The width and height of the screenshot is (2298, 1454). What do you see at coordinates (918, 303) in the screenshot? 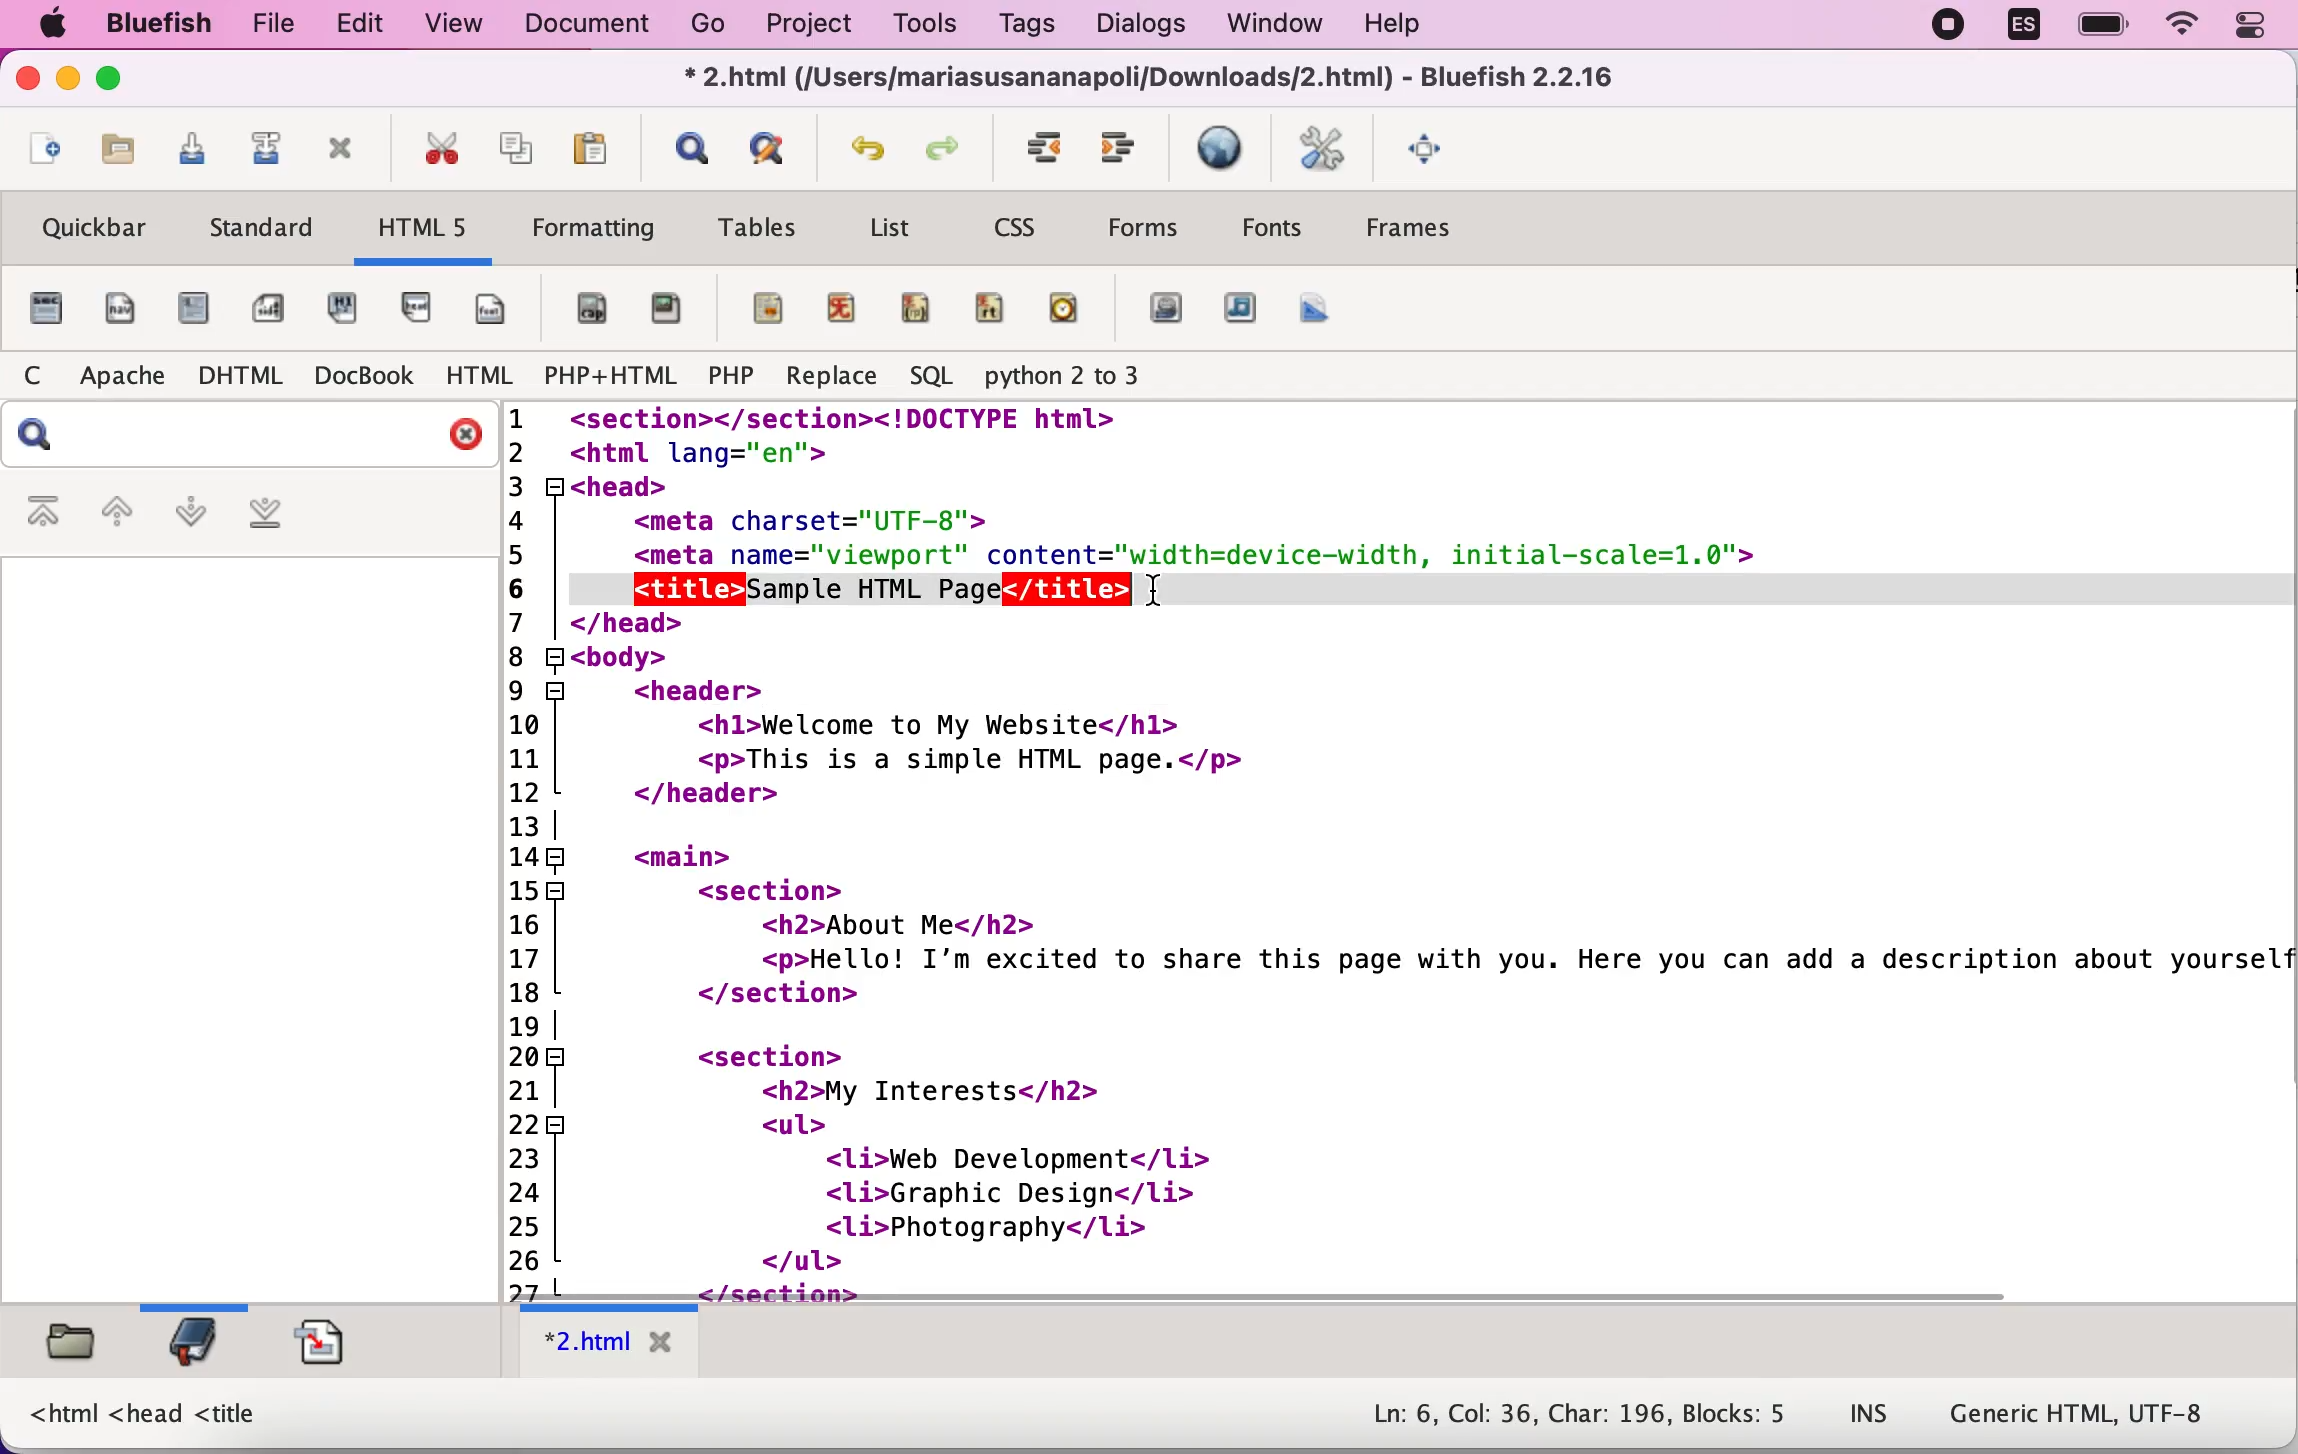
I see `ruby parenthesis` at bounding box center [918, 303].